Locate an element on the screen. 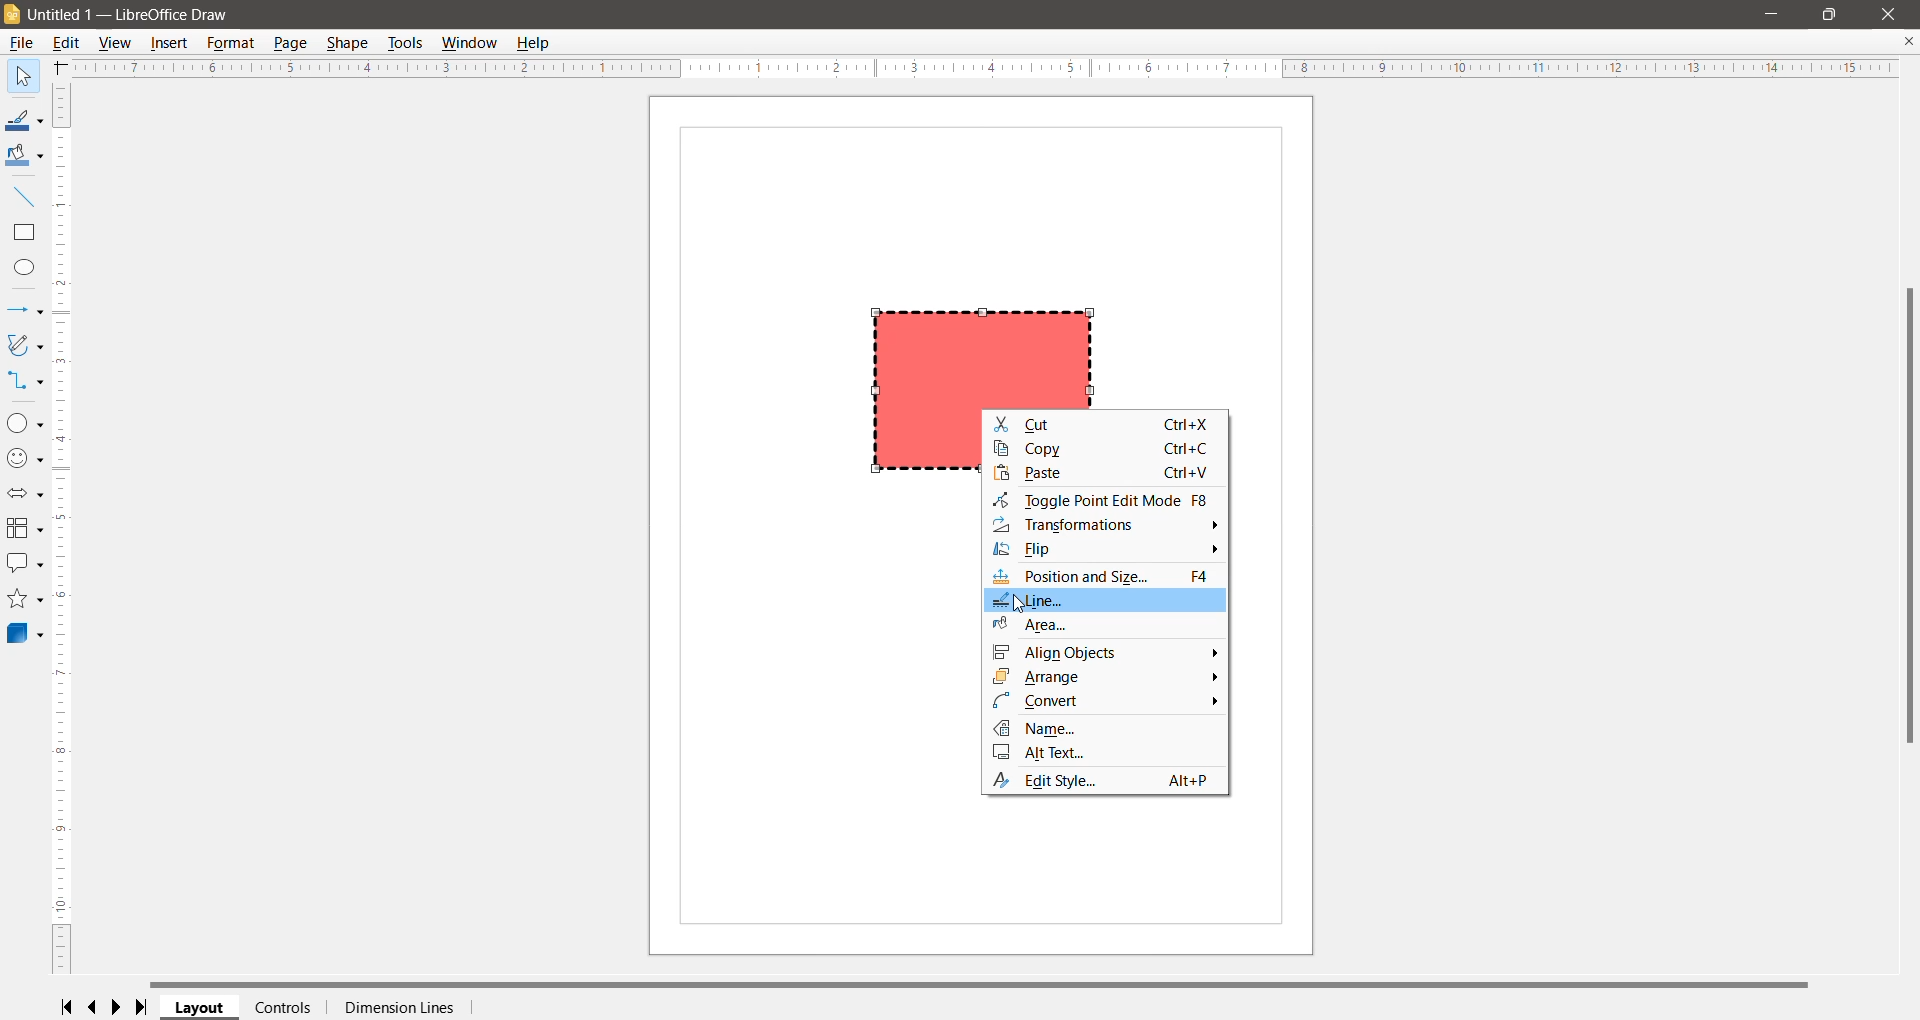  Restore Down is located at coordinates (1831, 15).